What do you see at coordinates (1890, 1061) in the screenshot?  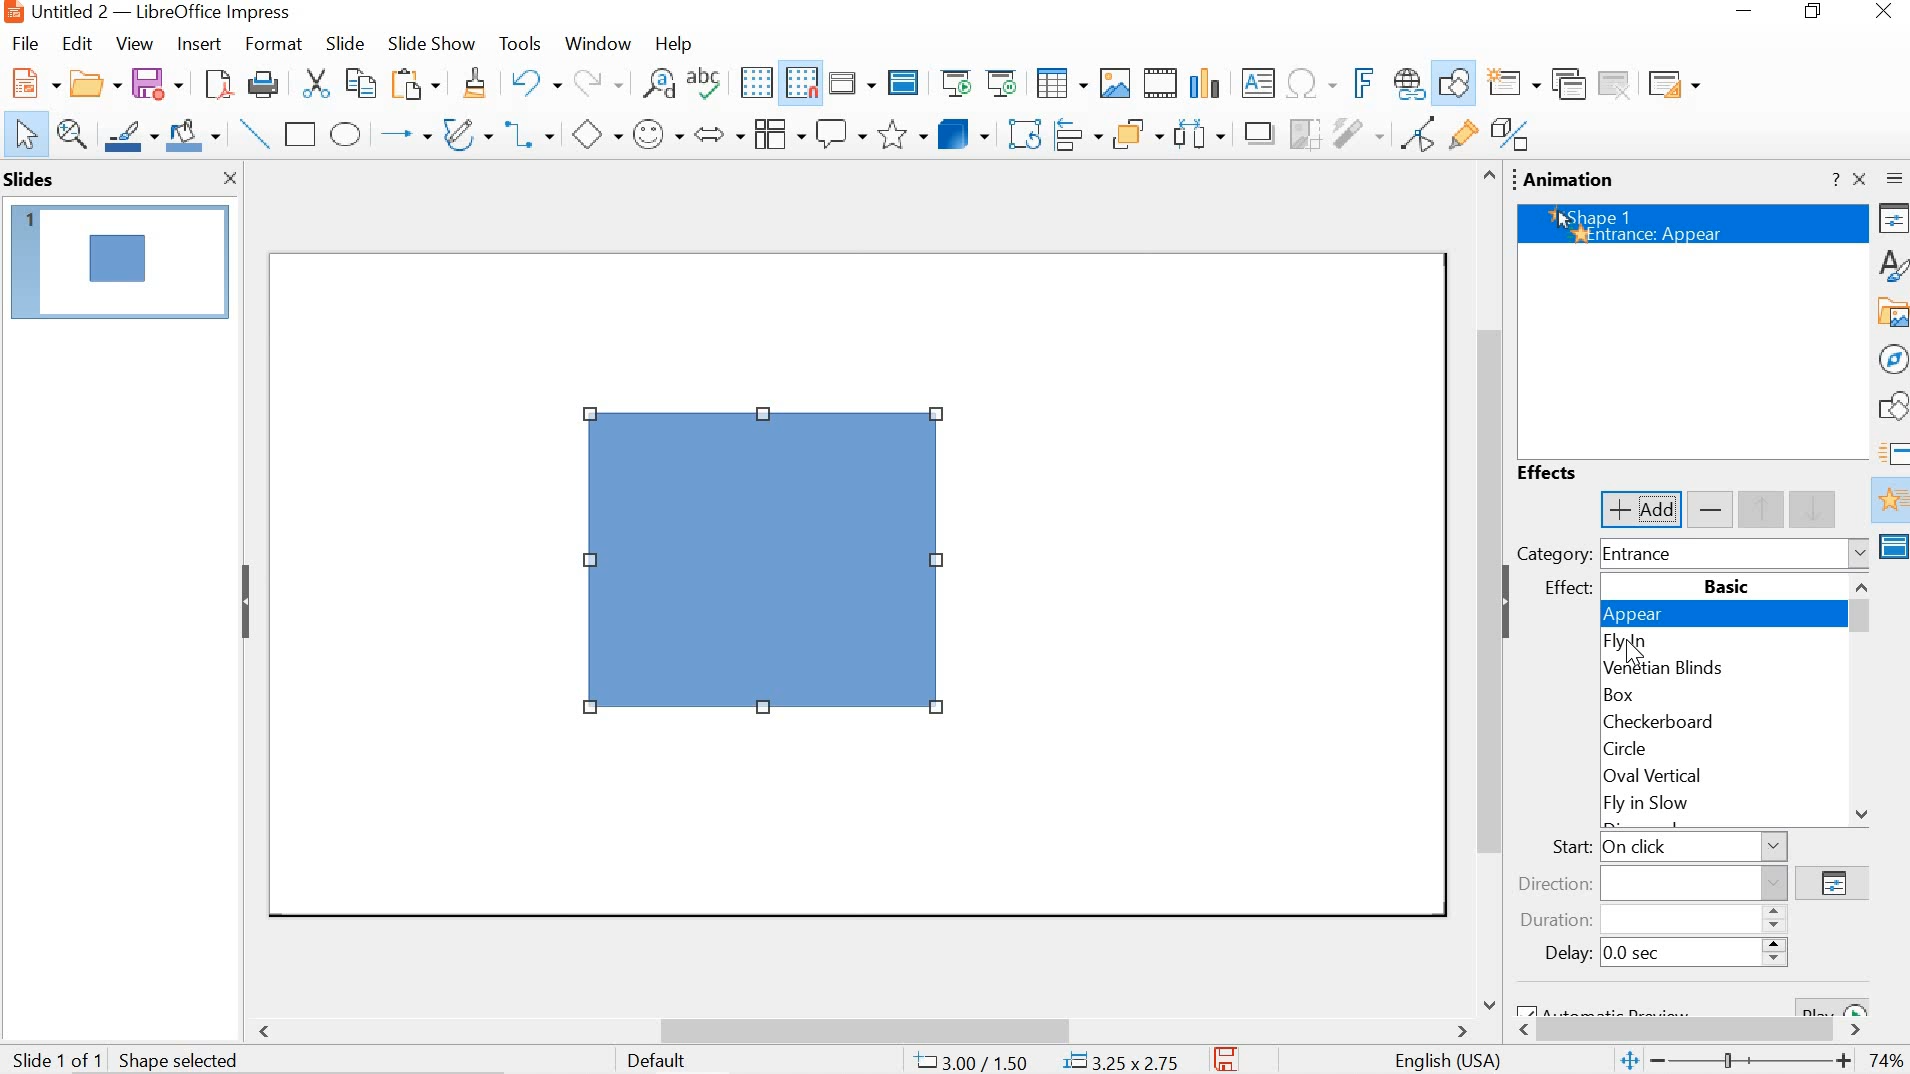 I see `zoom factor` at bounding box center [1890, 1061].